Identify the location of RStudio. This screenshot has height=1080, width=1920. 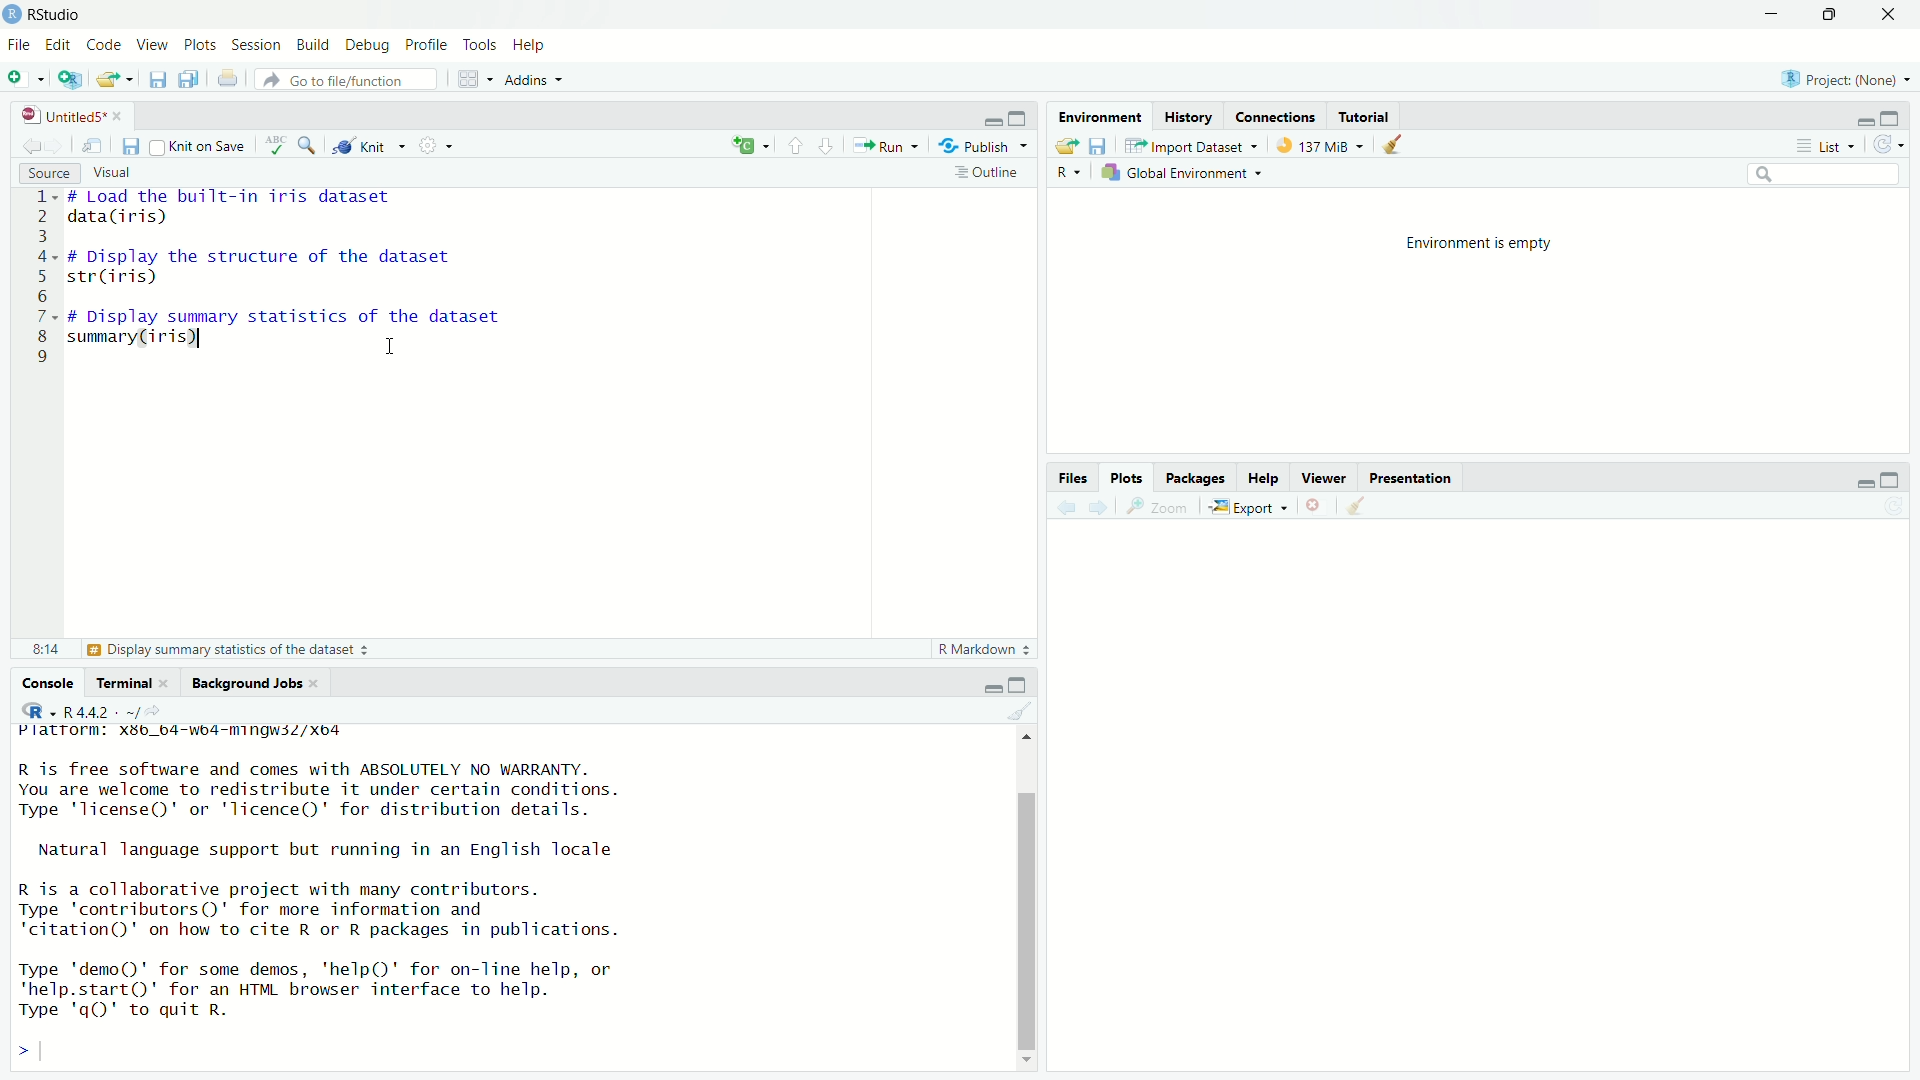
(43, 15).